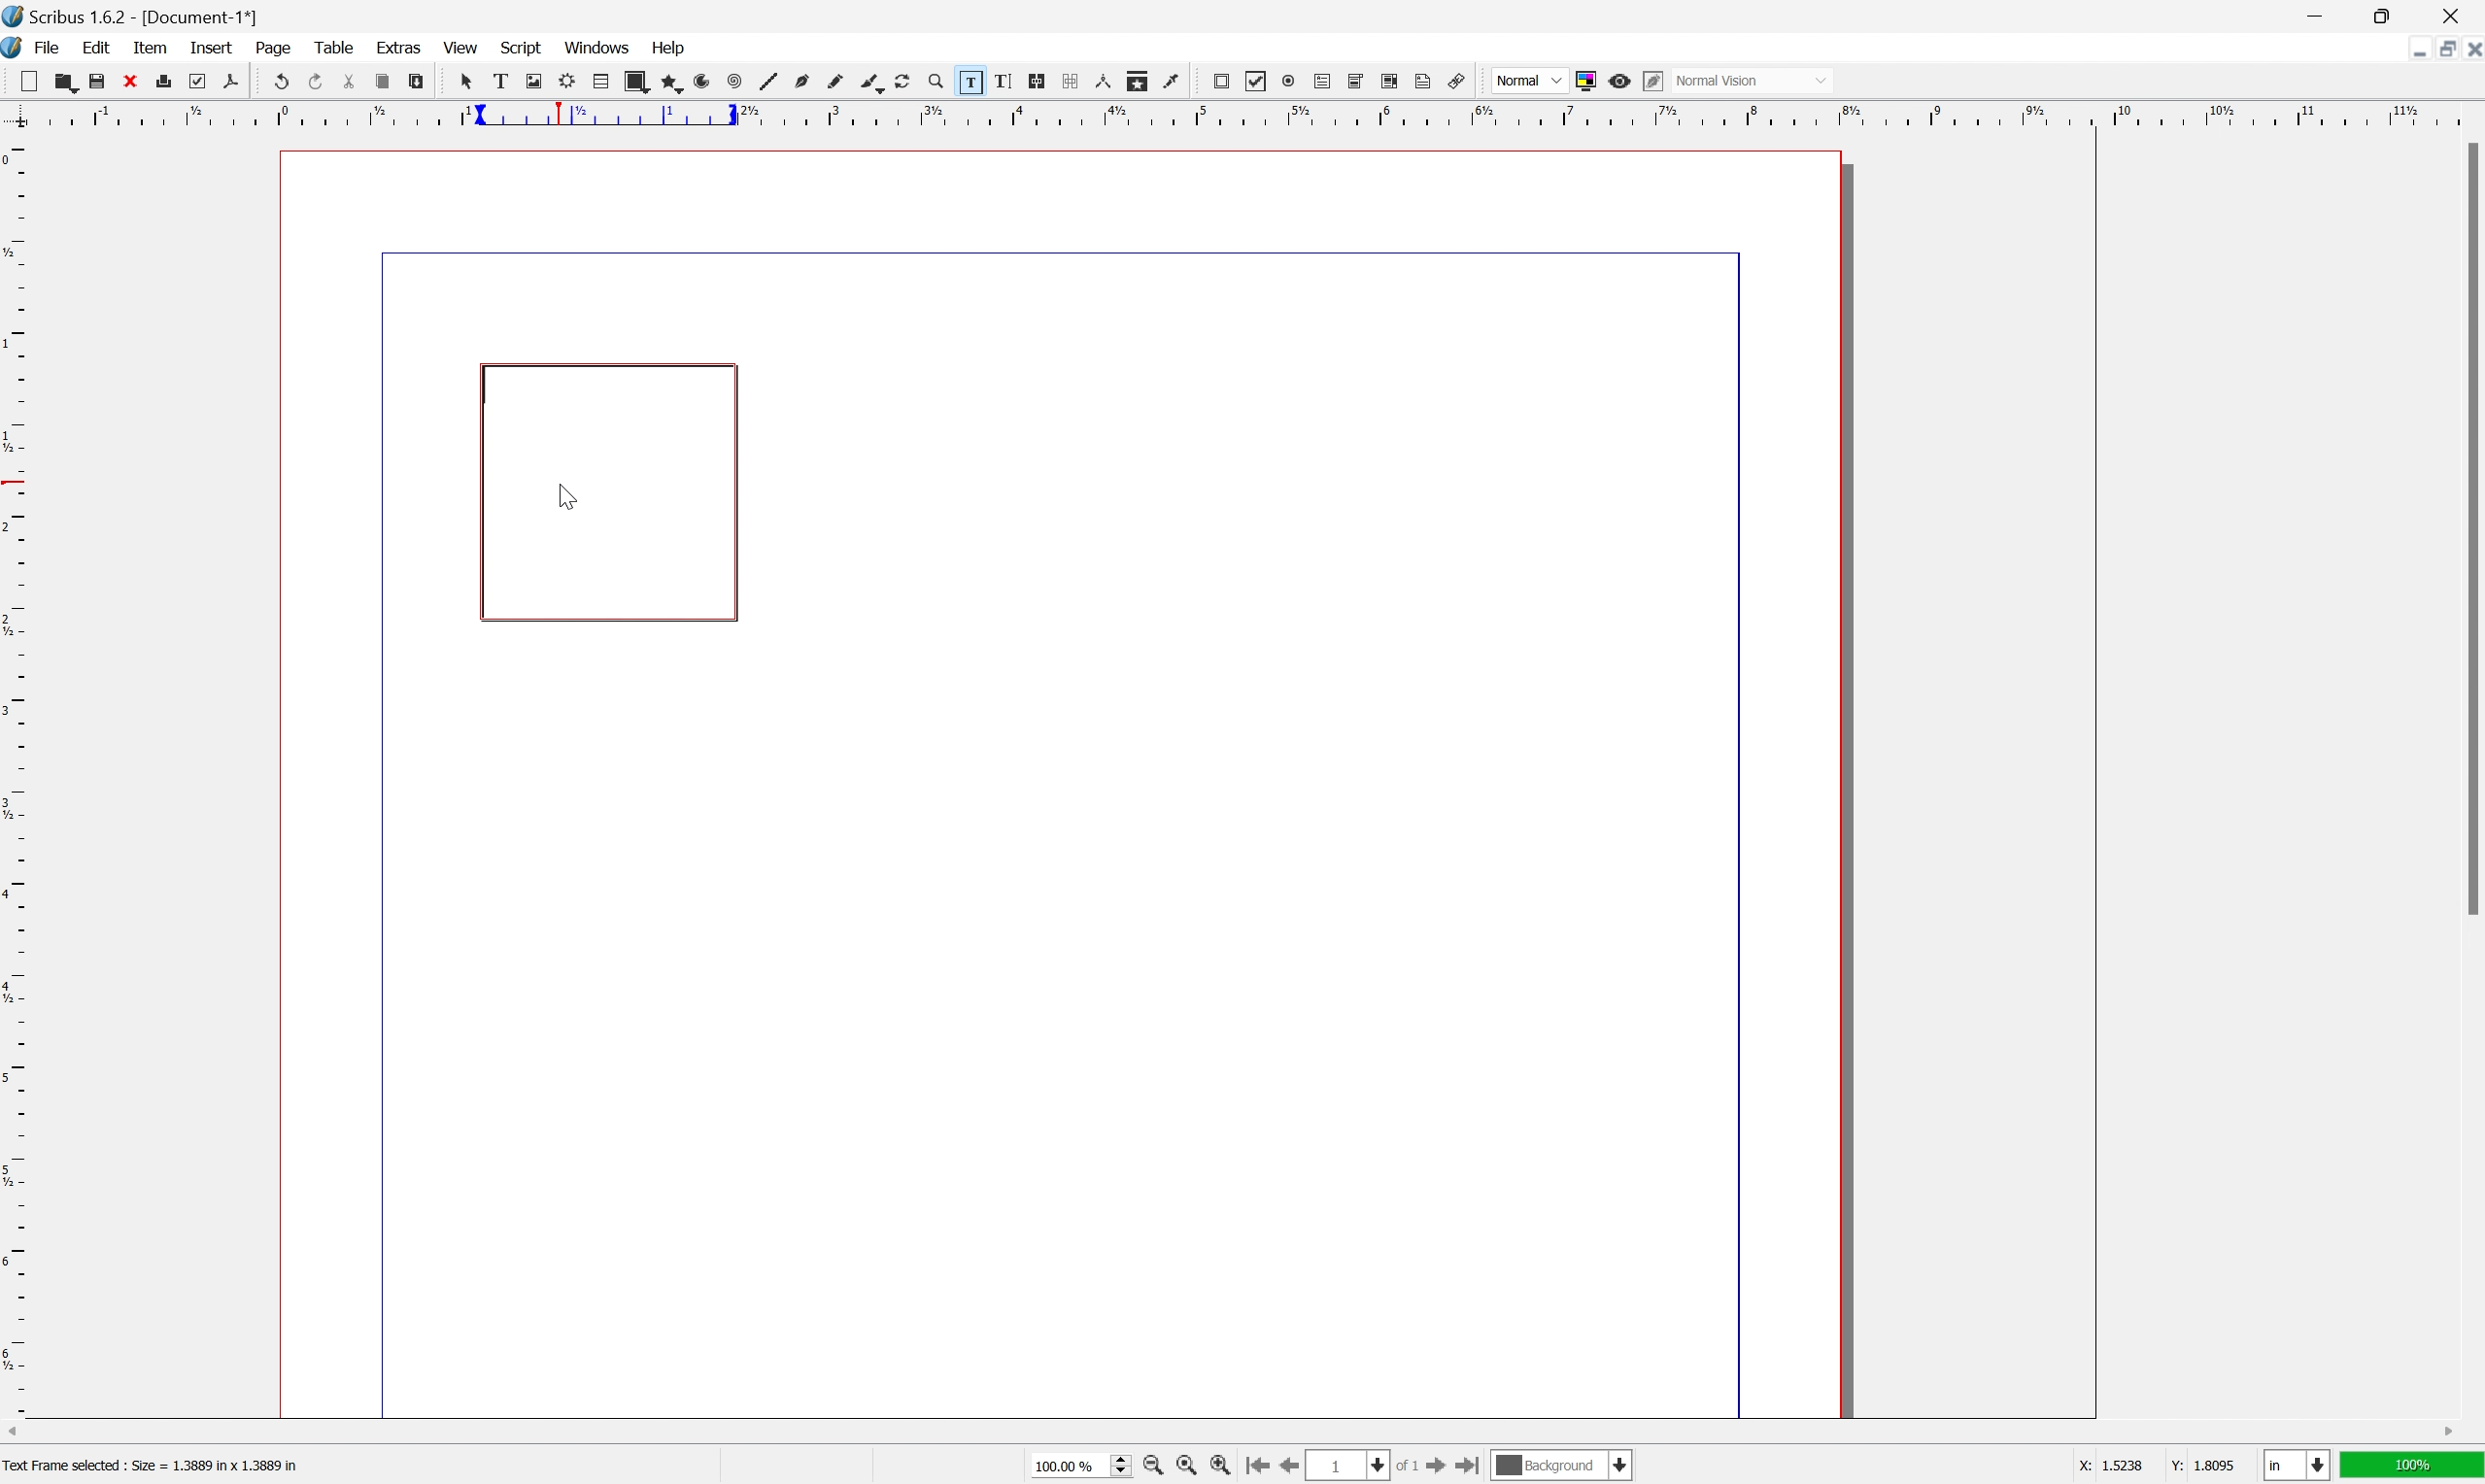 This screenshot has height=1484, width=2485. Describe the element at coordinates (837, 82) in the screenshot. I see `freehand line` at that location.